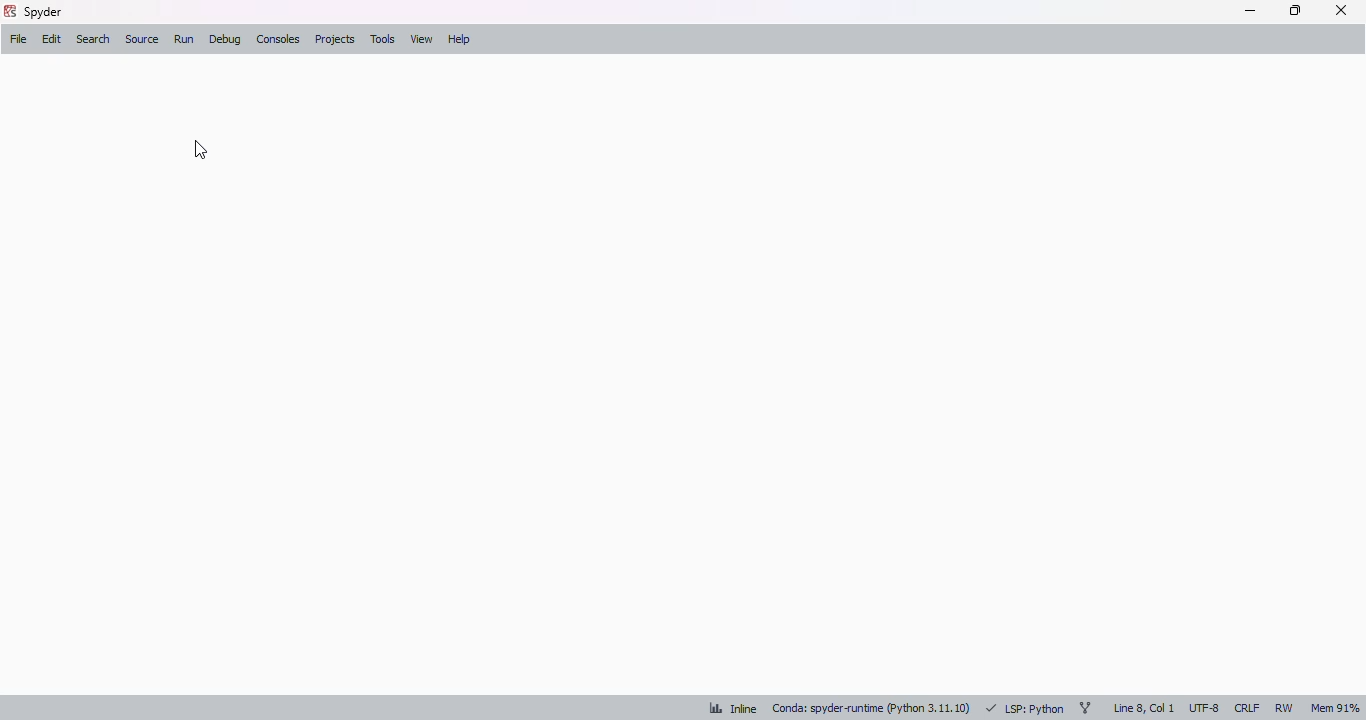 The width and height of the screenshot is (1366, 720). Describe the element at coordinates (871, 709) in the screenshot. I see `conda: spyder-runtime (python 3. 11. 10)` at that location.